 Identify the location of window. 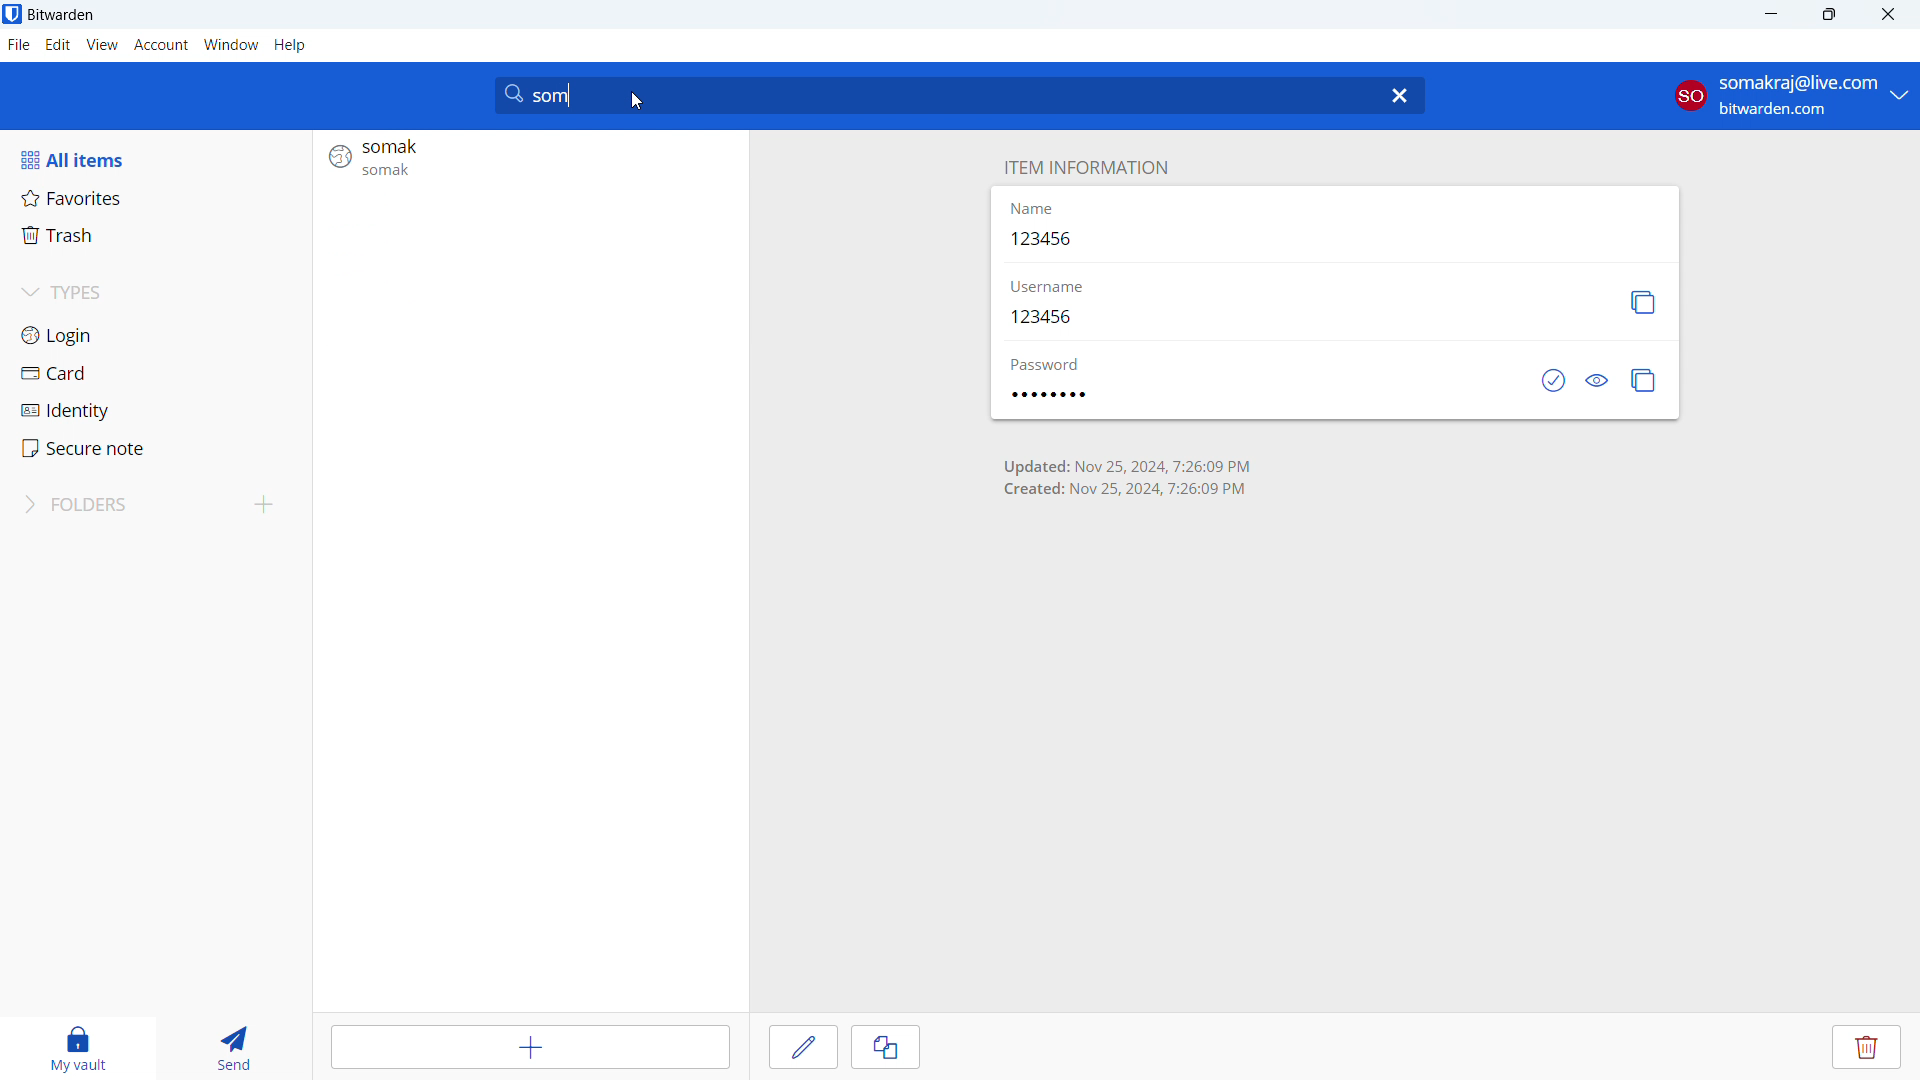
(232, 45).